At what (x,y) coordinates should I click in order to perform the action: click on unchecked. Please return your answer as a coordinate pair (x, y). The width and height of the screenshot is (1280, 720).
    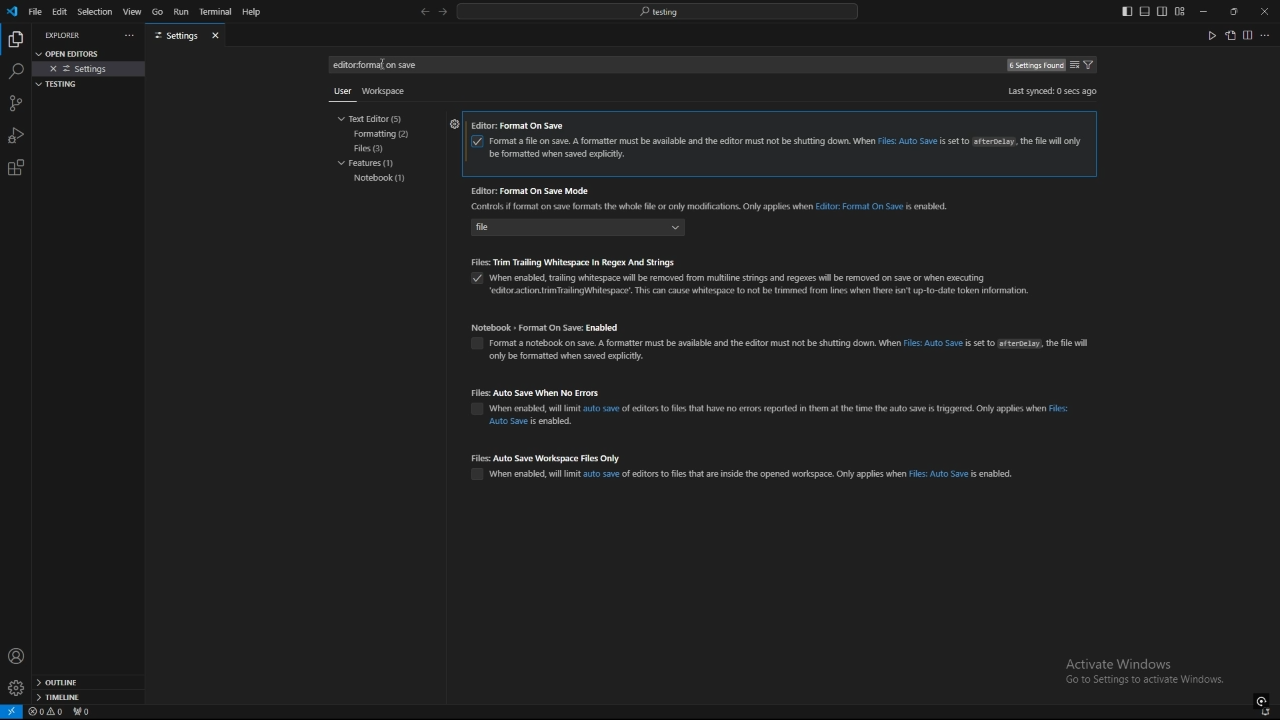
    Looking at the image, I should click on (477, 473).